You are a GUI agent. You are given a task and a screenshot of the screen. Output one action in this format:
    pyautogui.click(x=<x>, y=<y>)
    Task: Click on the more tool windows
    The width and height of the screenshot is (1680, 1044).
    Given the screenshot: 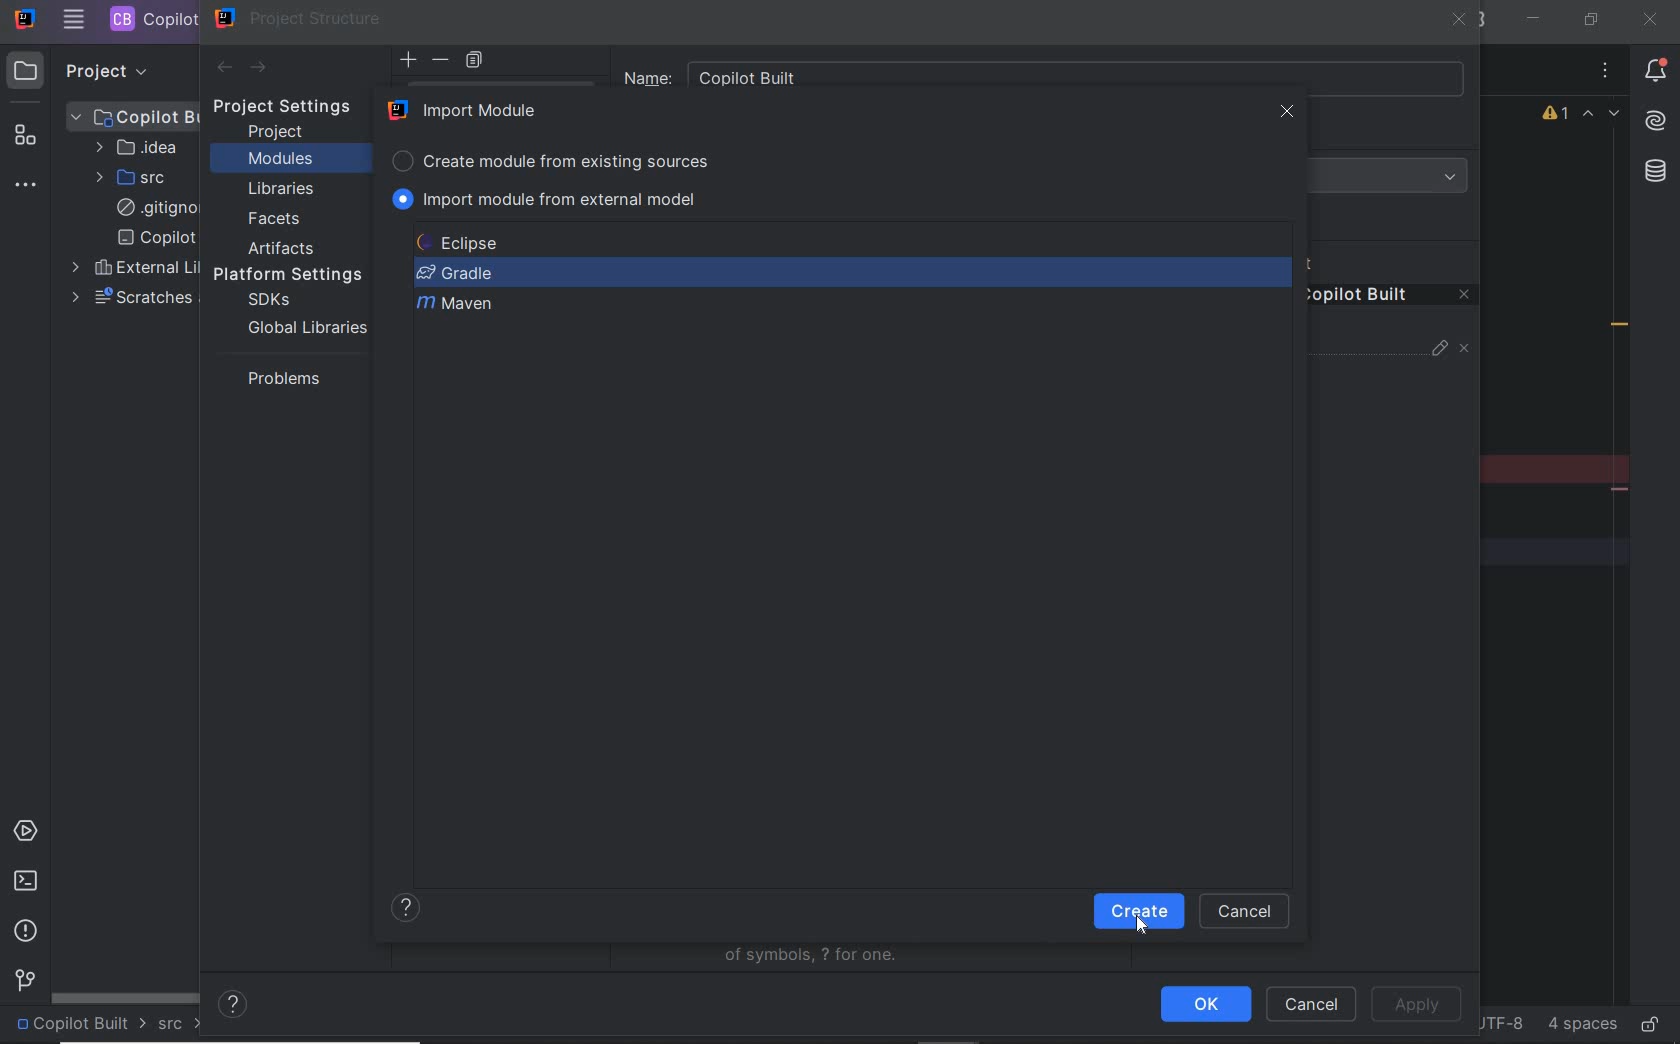 What is the action you would take?
    pyautogui.click(x=28, y=186)
    